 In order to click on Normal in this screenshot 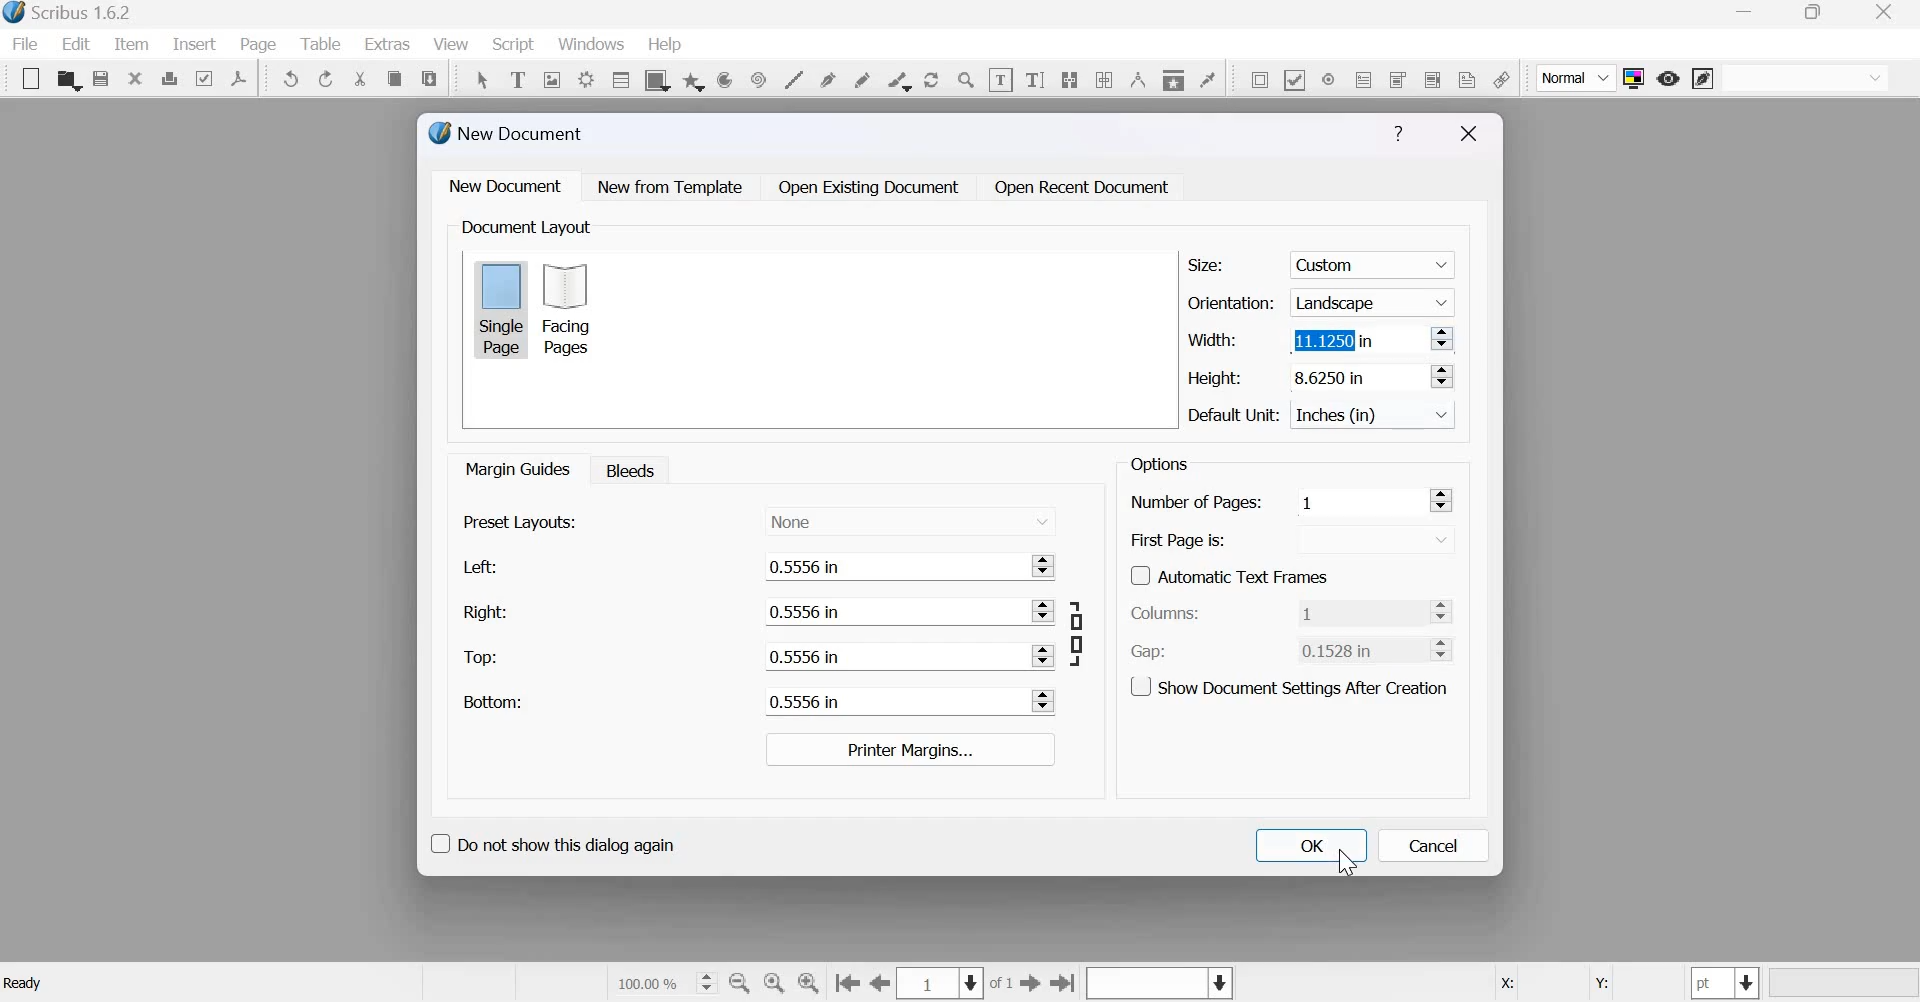, I will do `click(1577, 79)`.